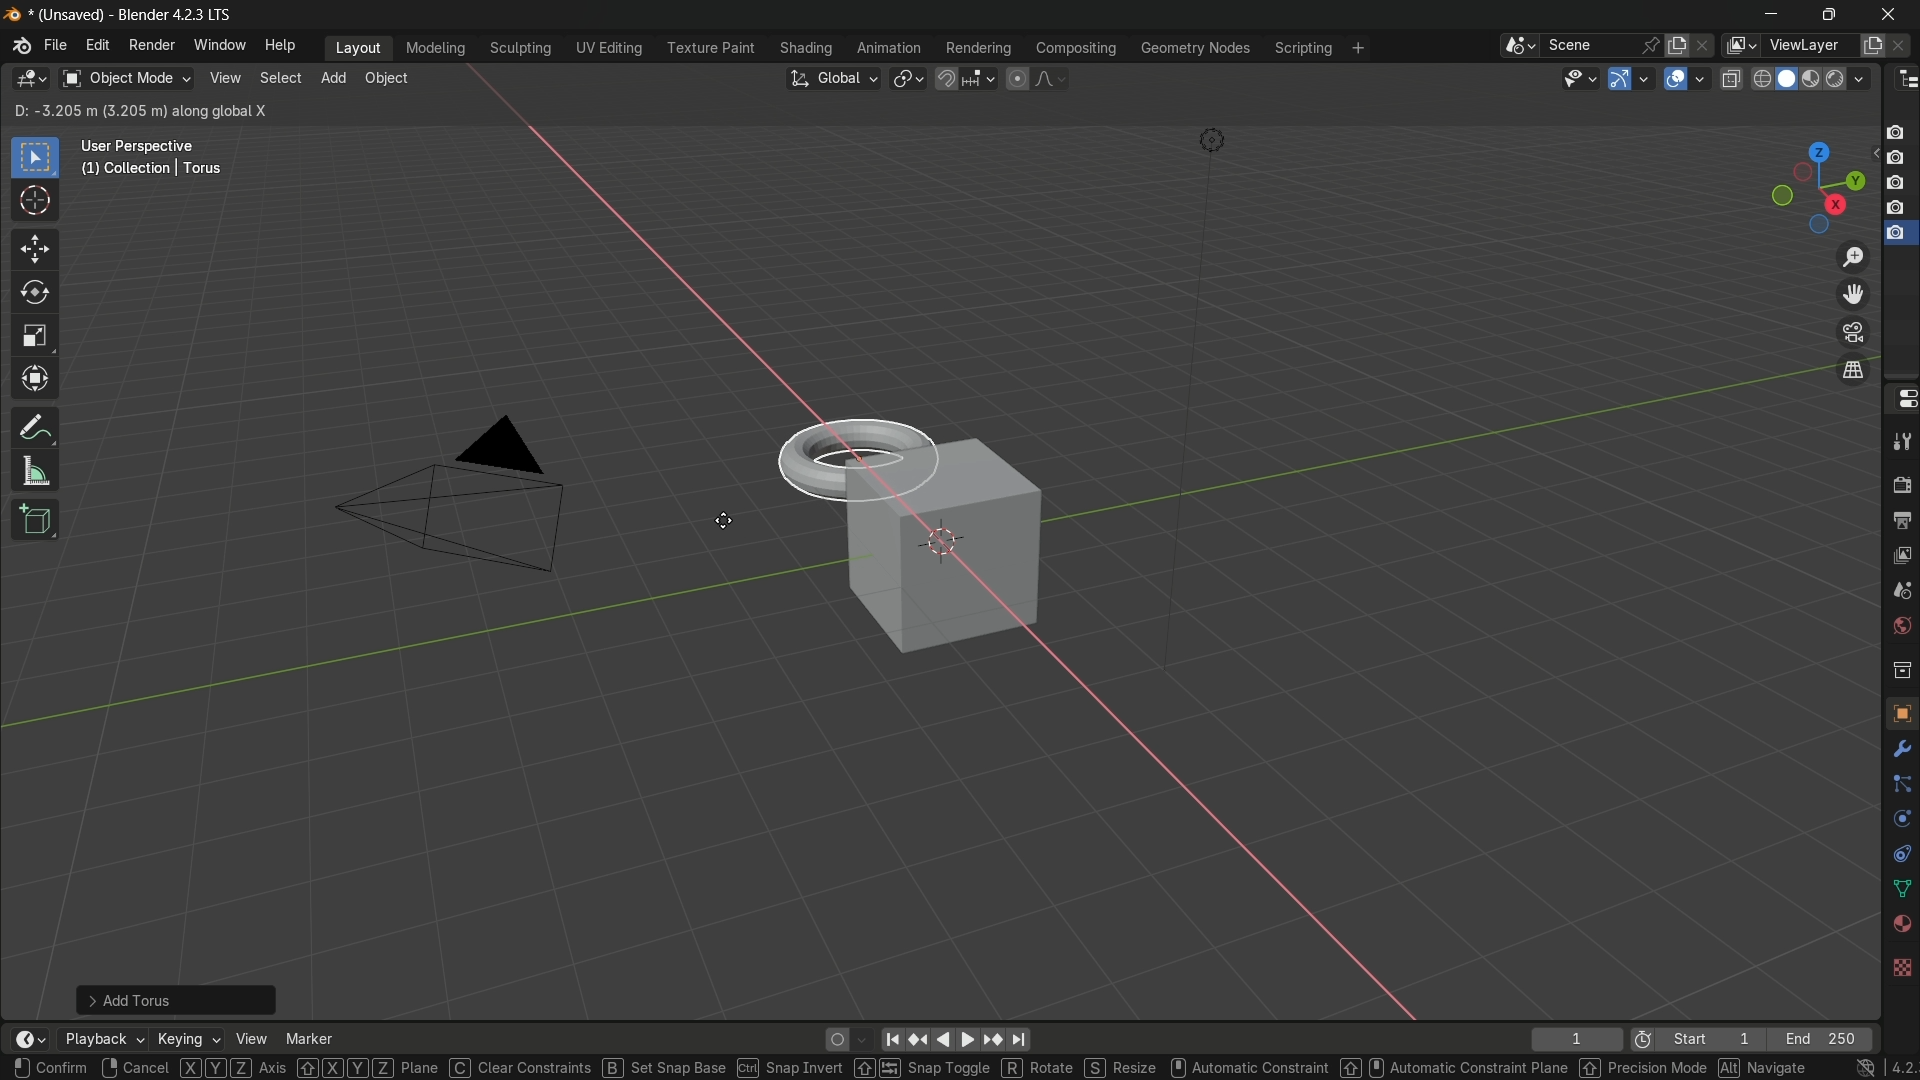  Describe the element at coordinates (102, 1039) in the screenshot. I see `playback` at that location.